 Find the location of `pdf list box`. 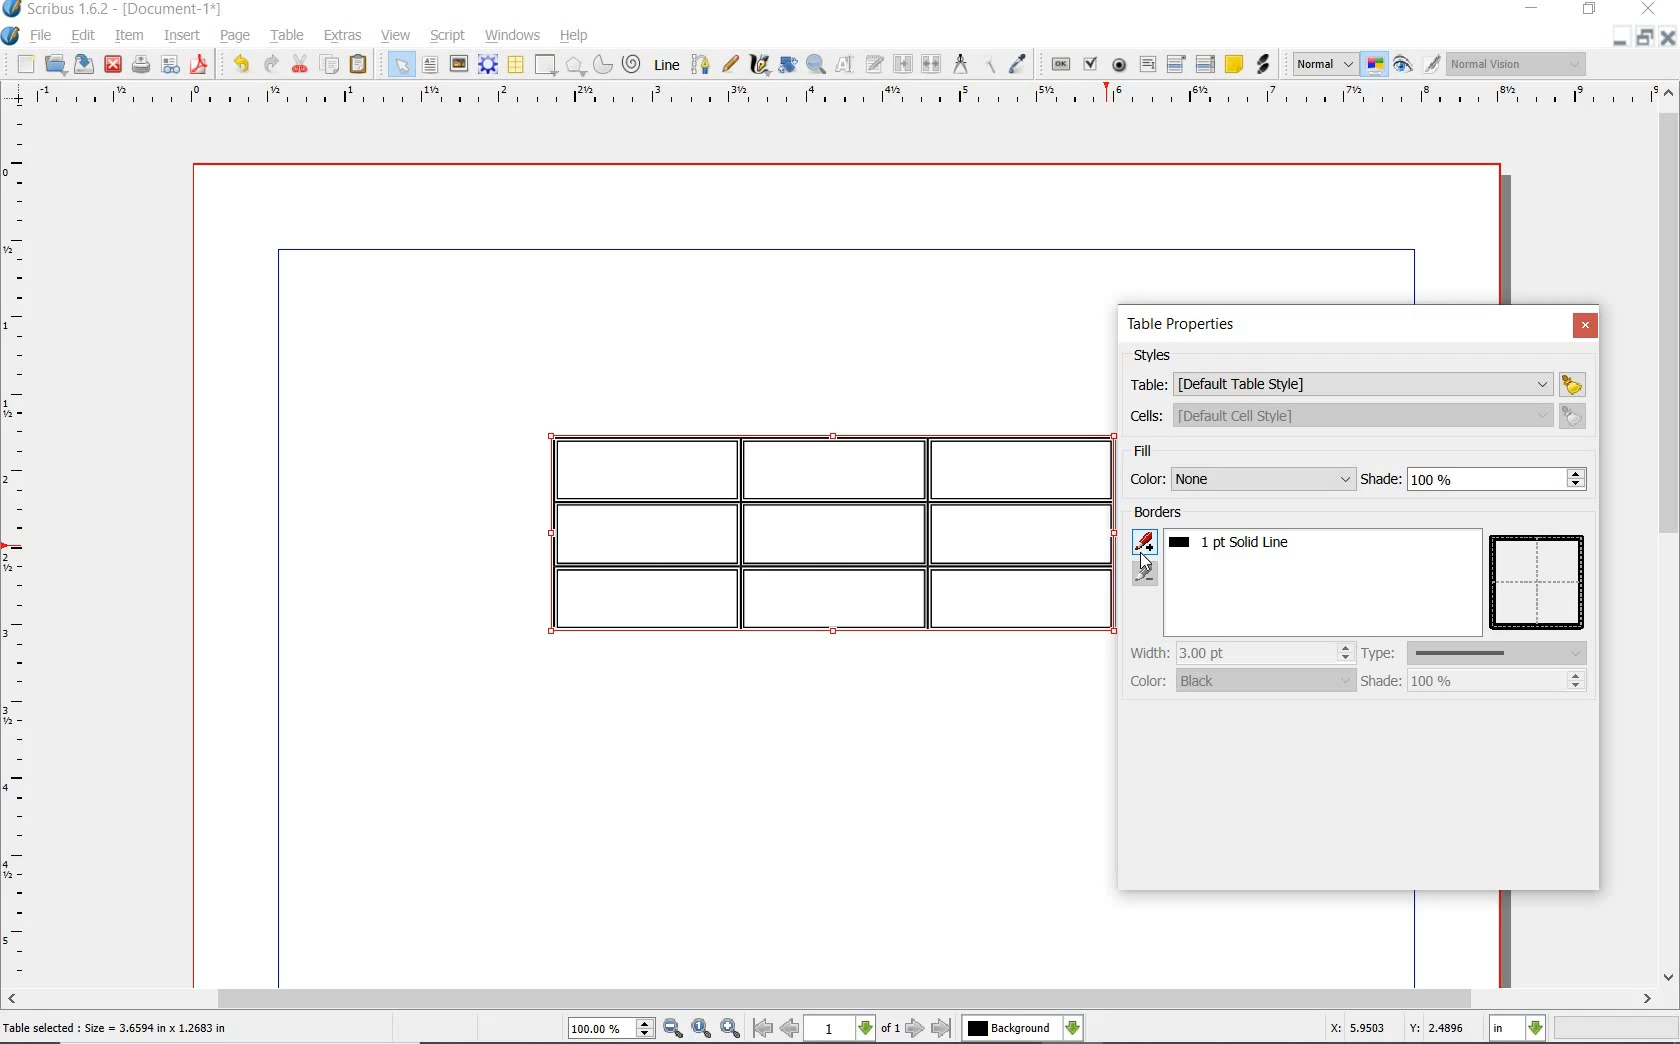

pdf list box is located at coordinates (1206, 64).